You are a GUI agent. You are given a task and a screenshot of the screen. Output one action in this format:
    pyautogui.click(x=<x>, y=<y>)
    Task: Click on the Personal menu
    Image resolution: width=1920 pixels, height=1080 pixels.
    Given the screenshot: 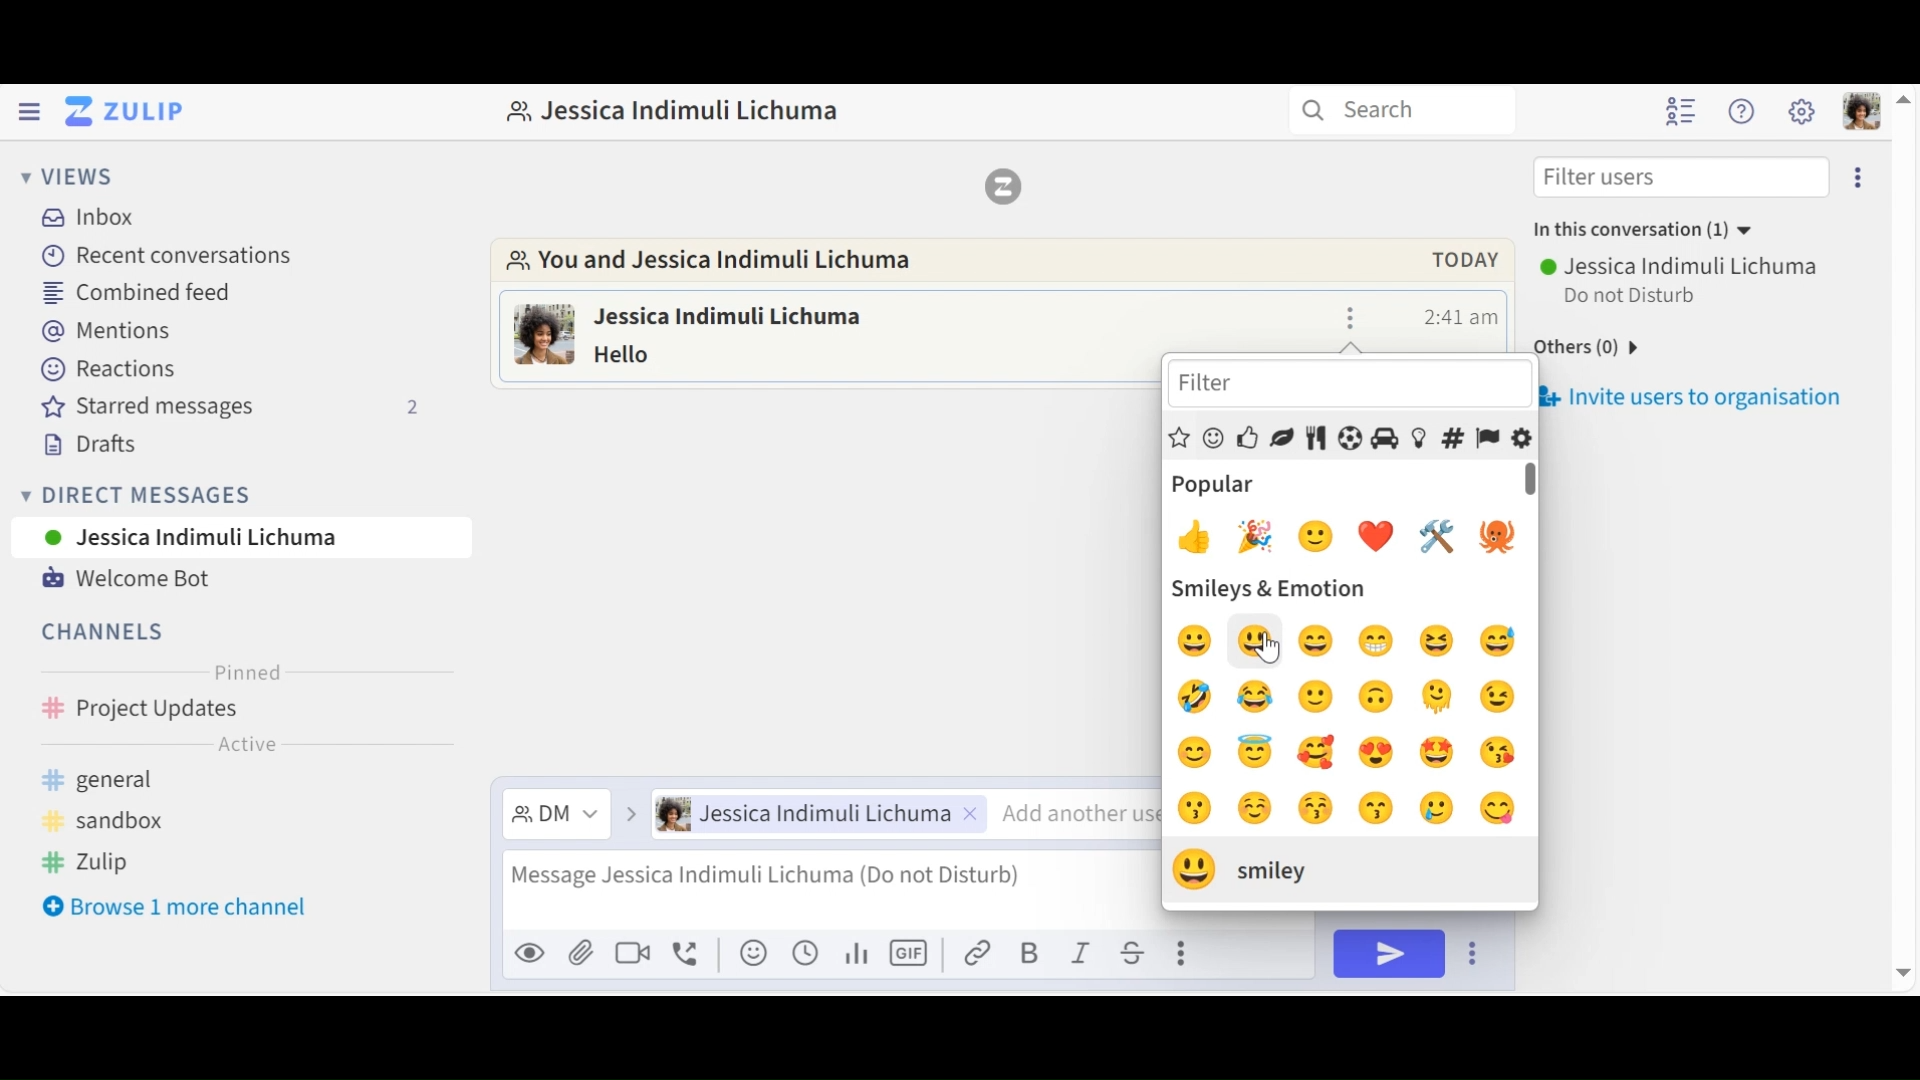 What is the action you would take?
    pyautogui.click(x=1862, y=111)
    